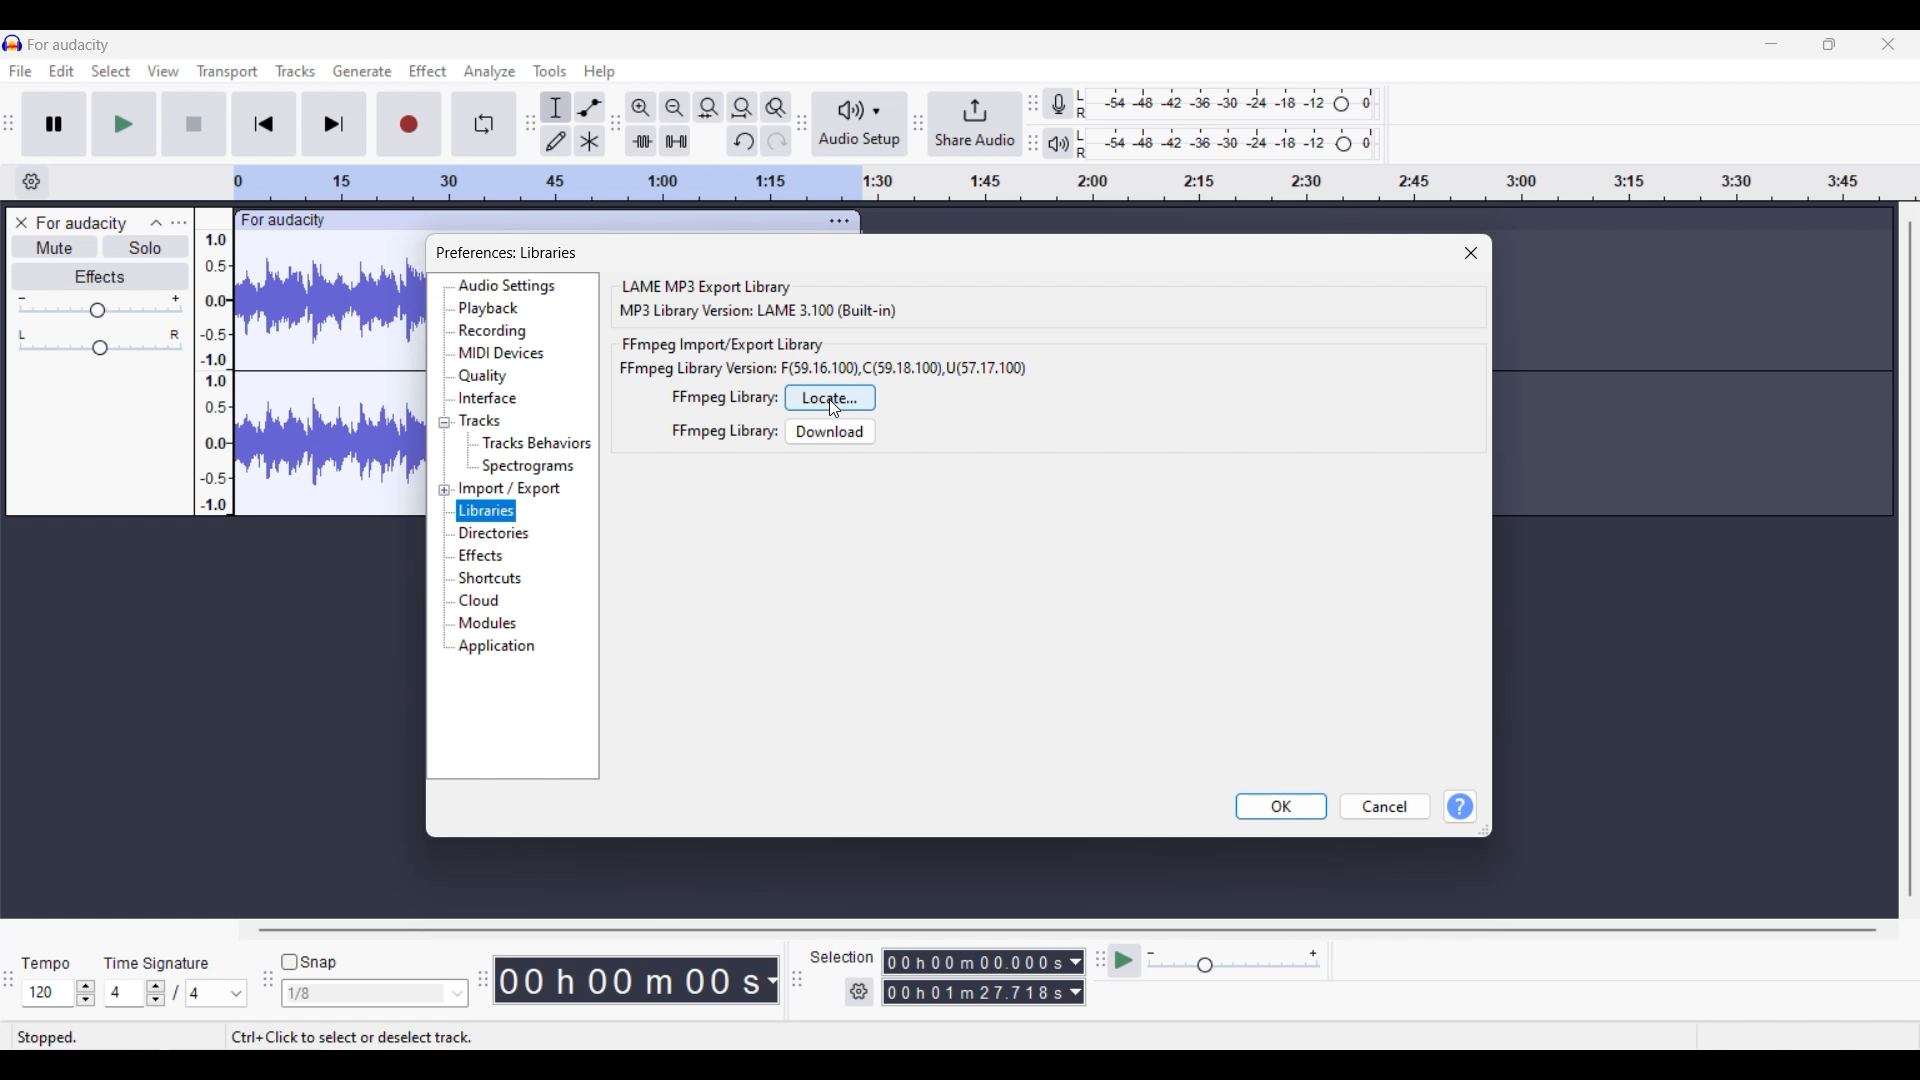 This screenshot has height=1080, width=1920. What do you see at coordinates (834, 410) in the screenshot?
I see `cursor` at bounding box center [834, 410].